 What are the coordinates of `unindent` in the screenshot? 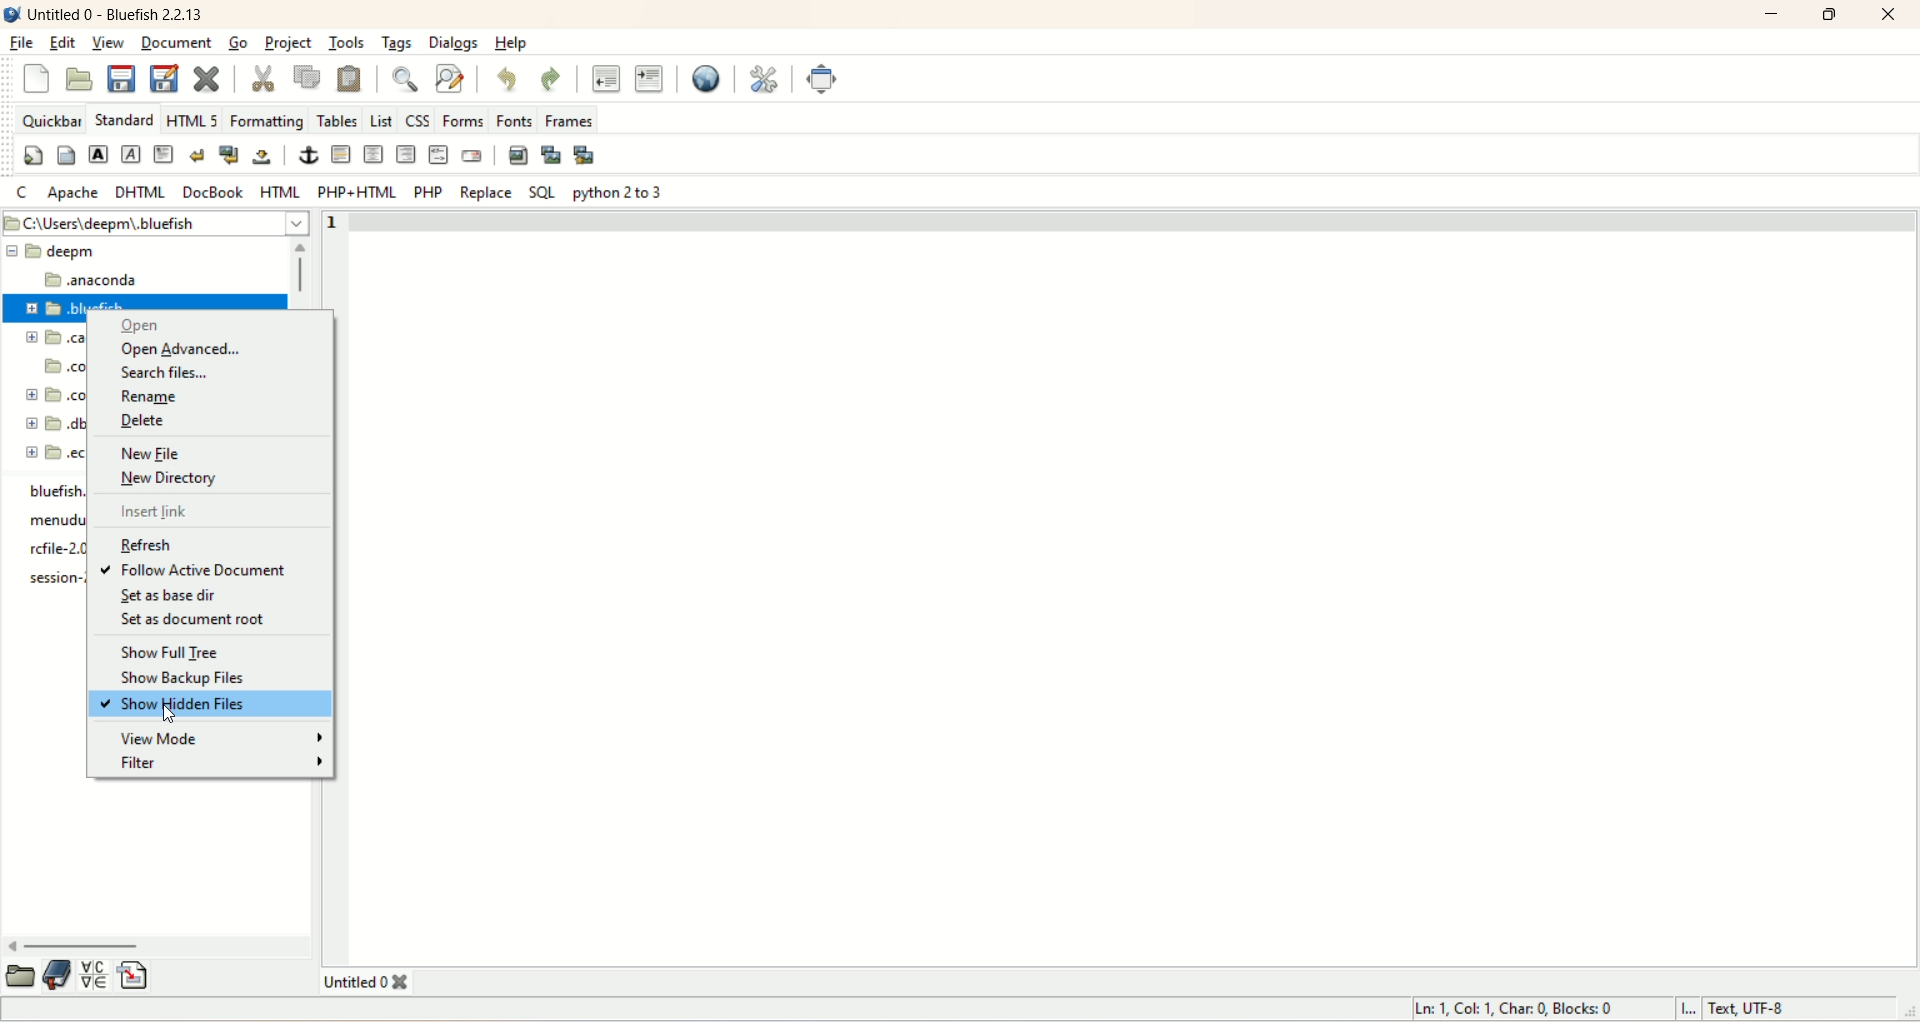 It's located at (608, 78).